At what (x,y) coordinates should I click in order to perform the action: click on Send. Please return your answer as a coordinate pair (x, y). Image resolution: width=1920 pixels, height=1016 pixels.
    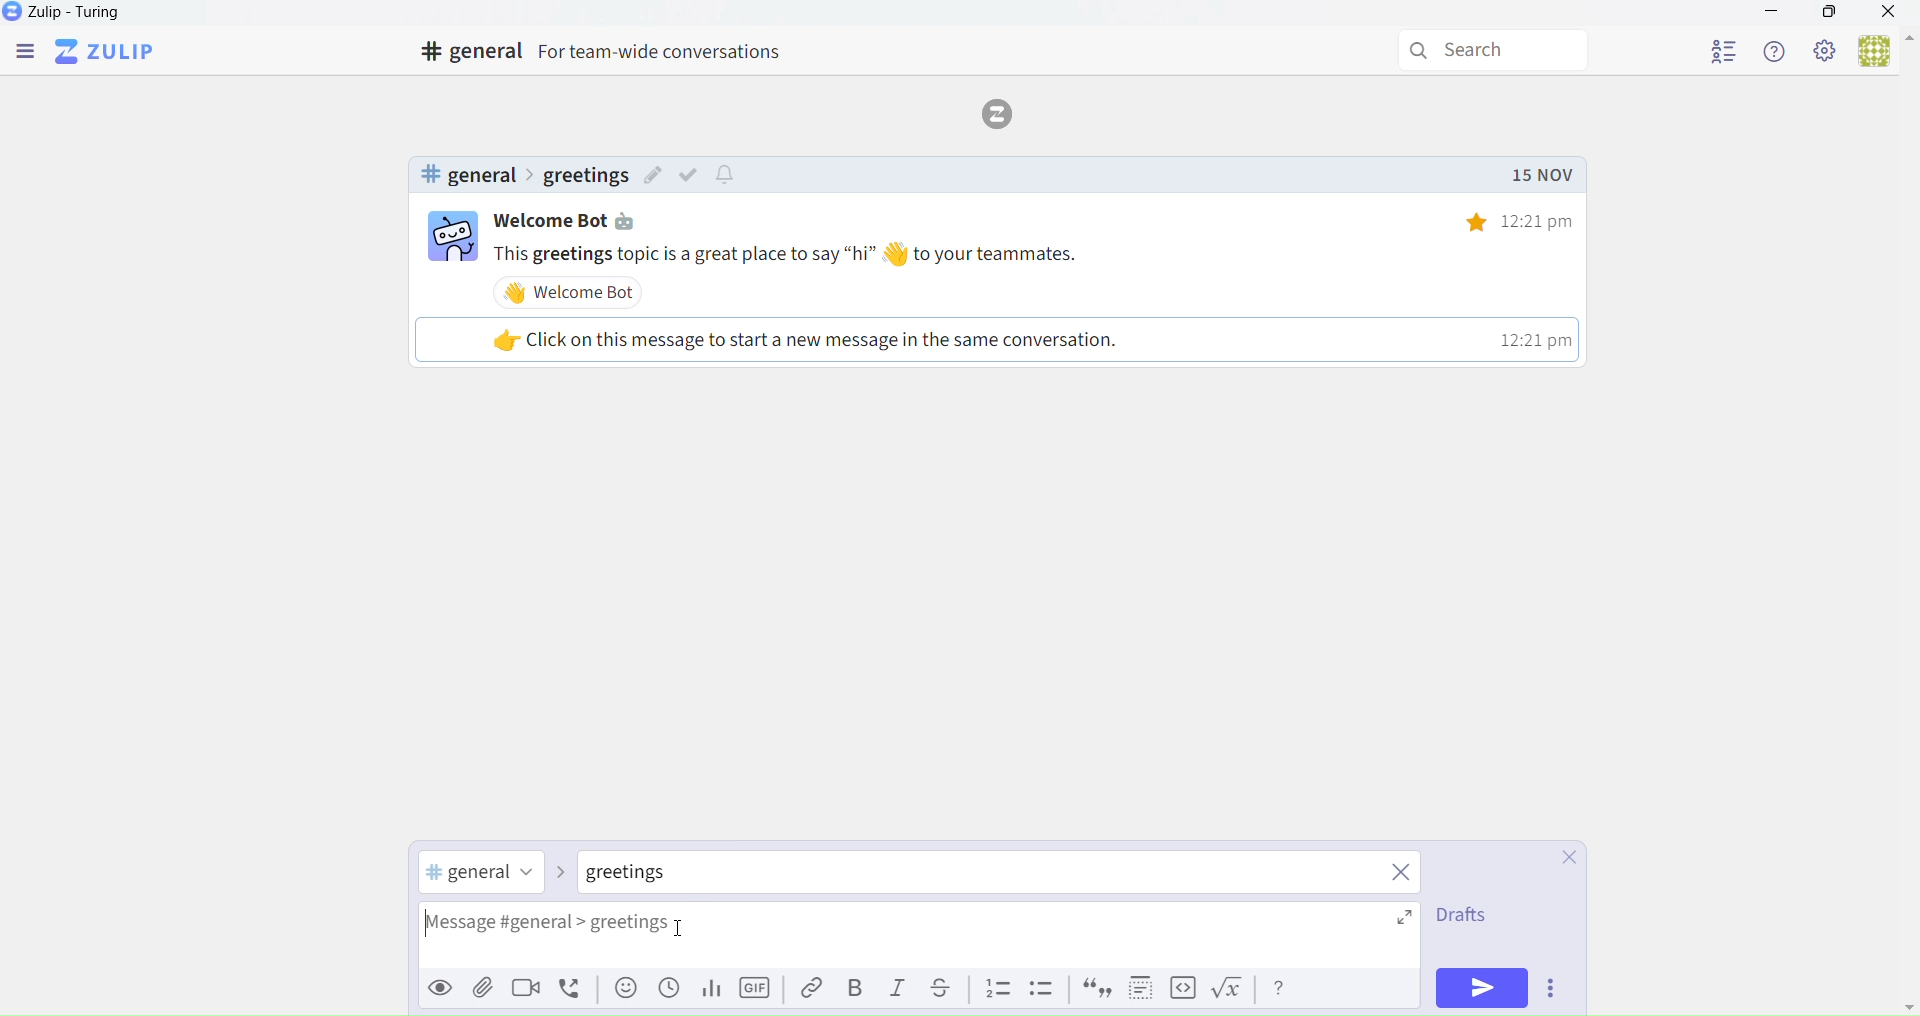
    Looking at the image, I should click on (1484, 988).